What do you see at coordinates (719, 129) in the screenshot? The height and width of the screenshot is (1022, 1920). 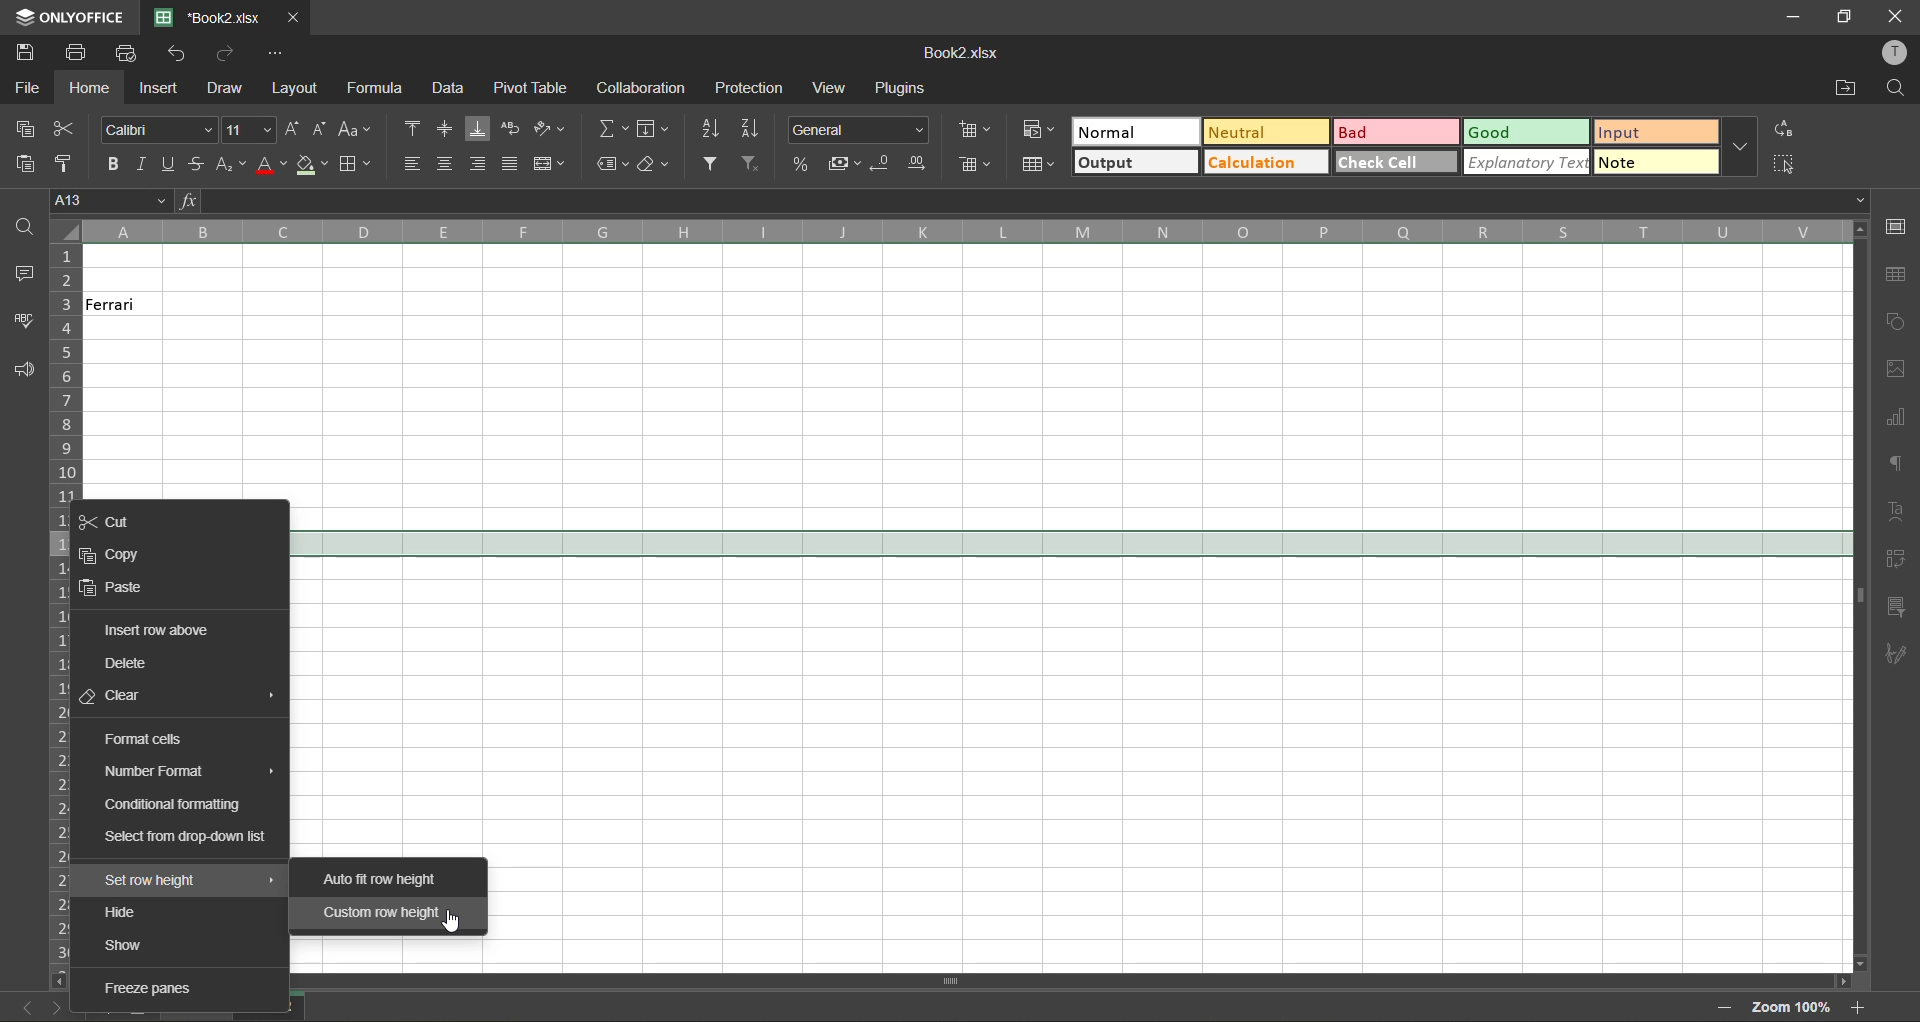 I see `sort ascending` at bounding box center [719, 129].